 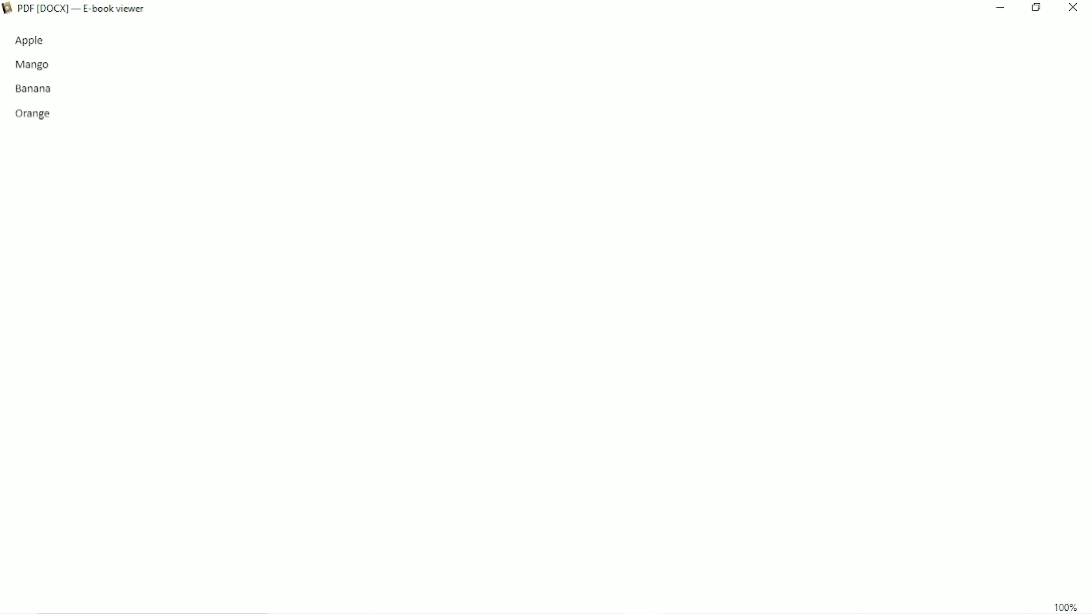 What do you see at coordinates (1074, 8) in the screenshot?
I see `Close` at bounding box center [1074, 8].